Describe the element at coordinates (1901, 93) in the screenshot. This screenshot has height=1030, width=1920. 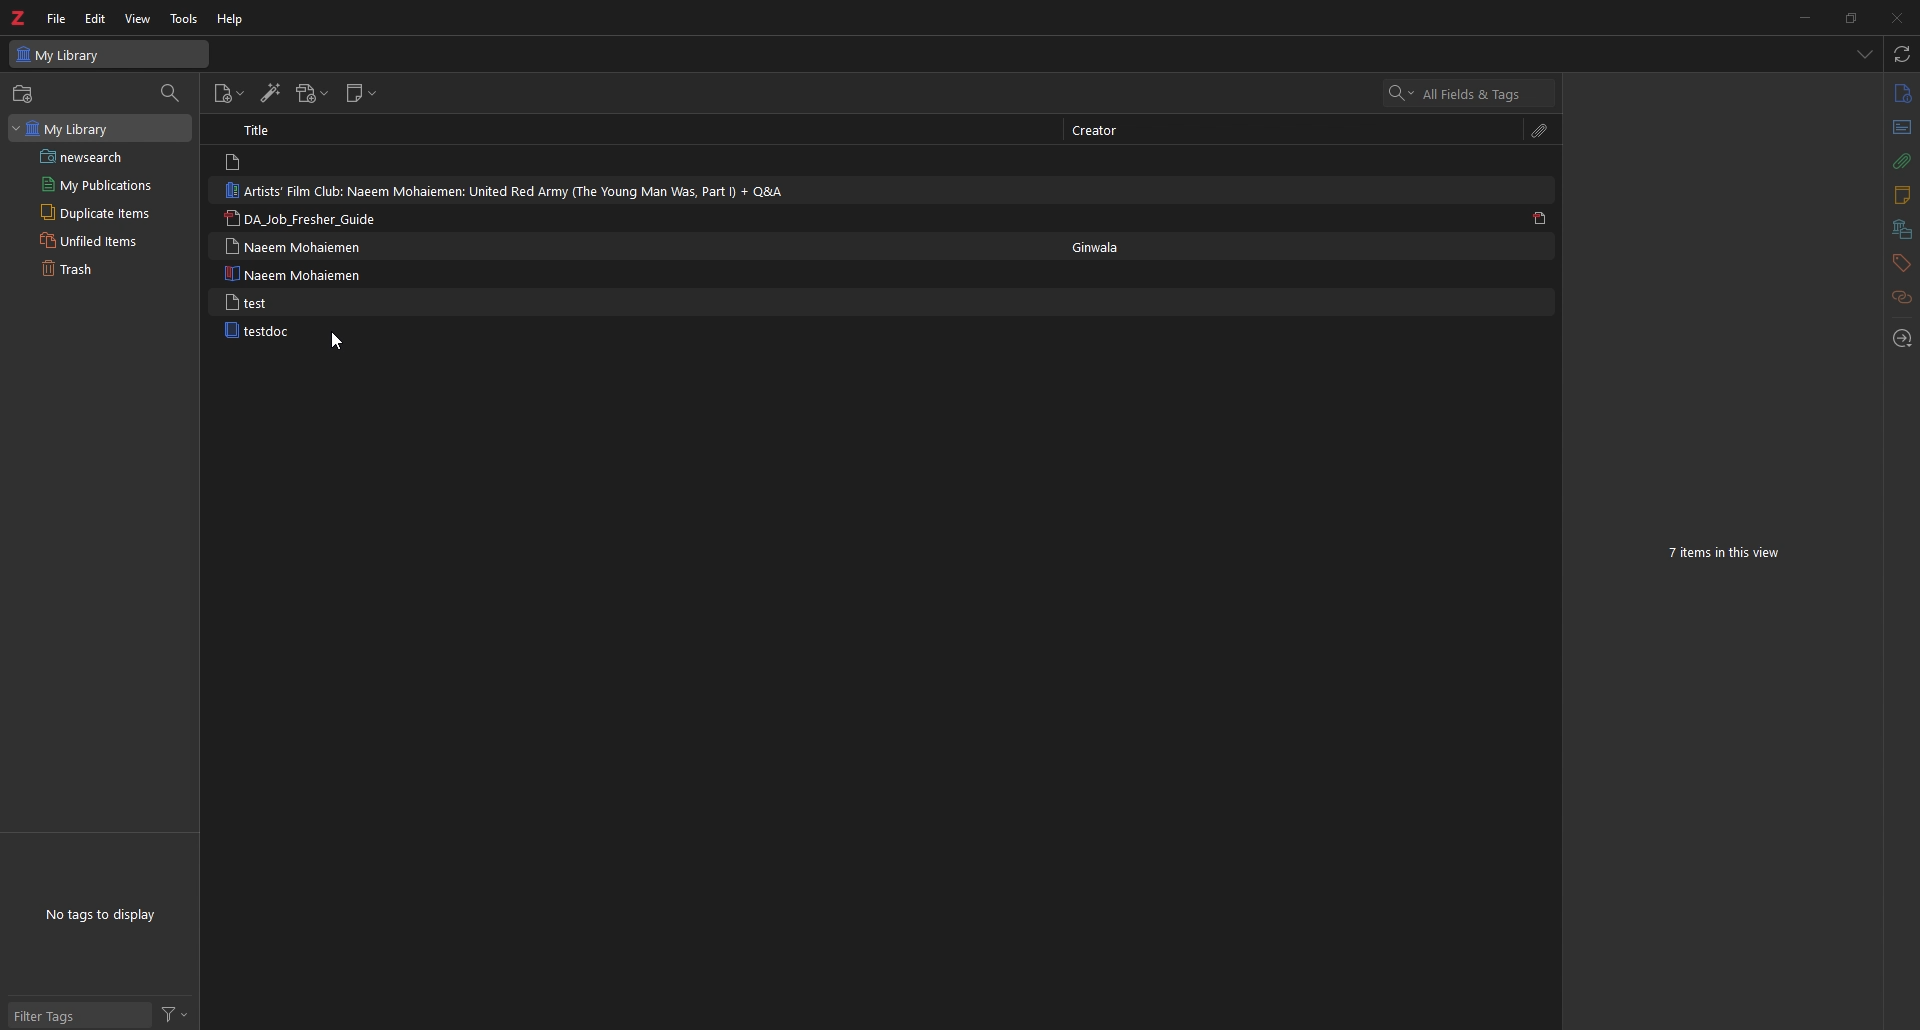
I see `info` at that location.